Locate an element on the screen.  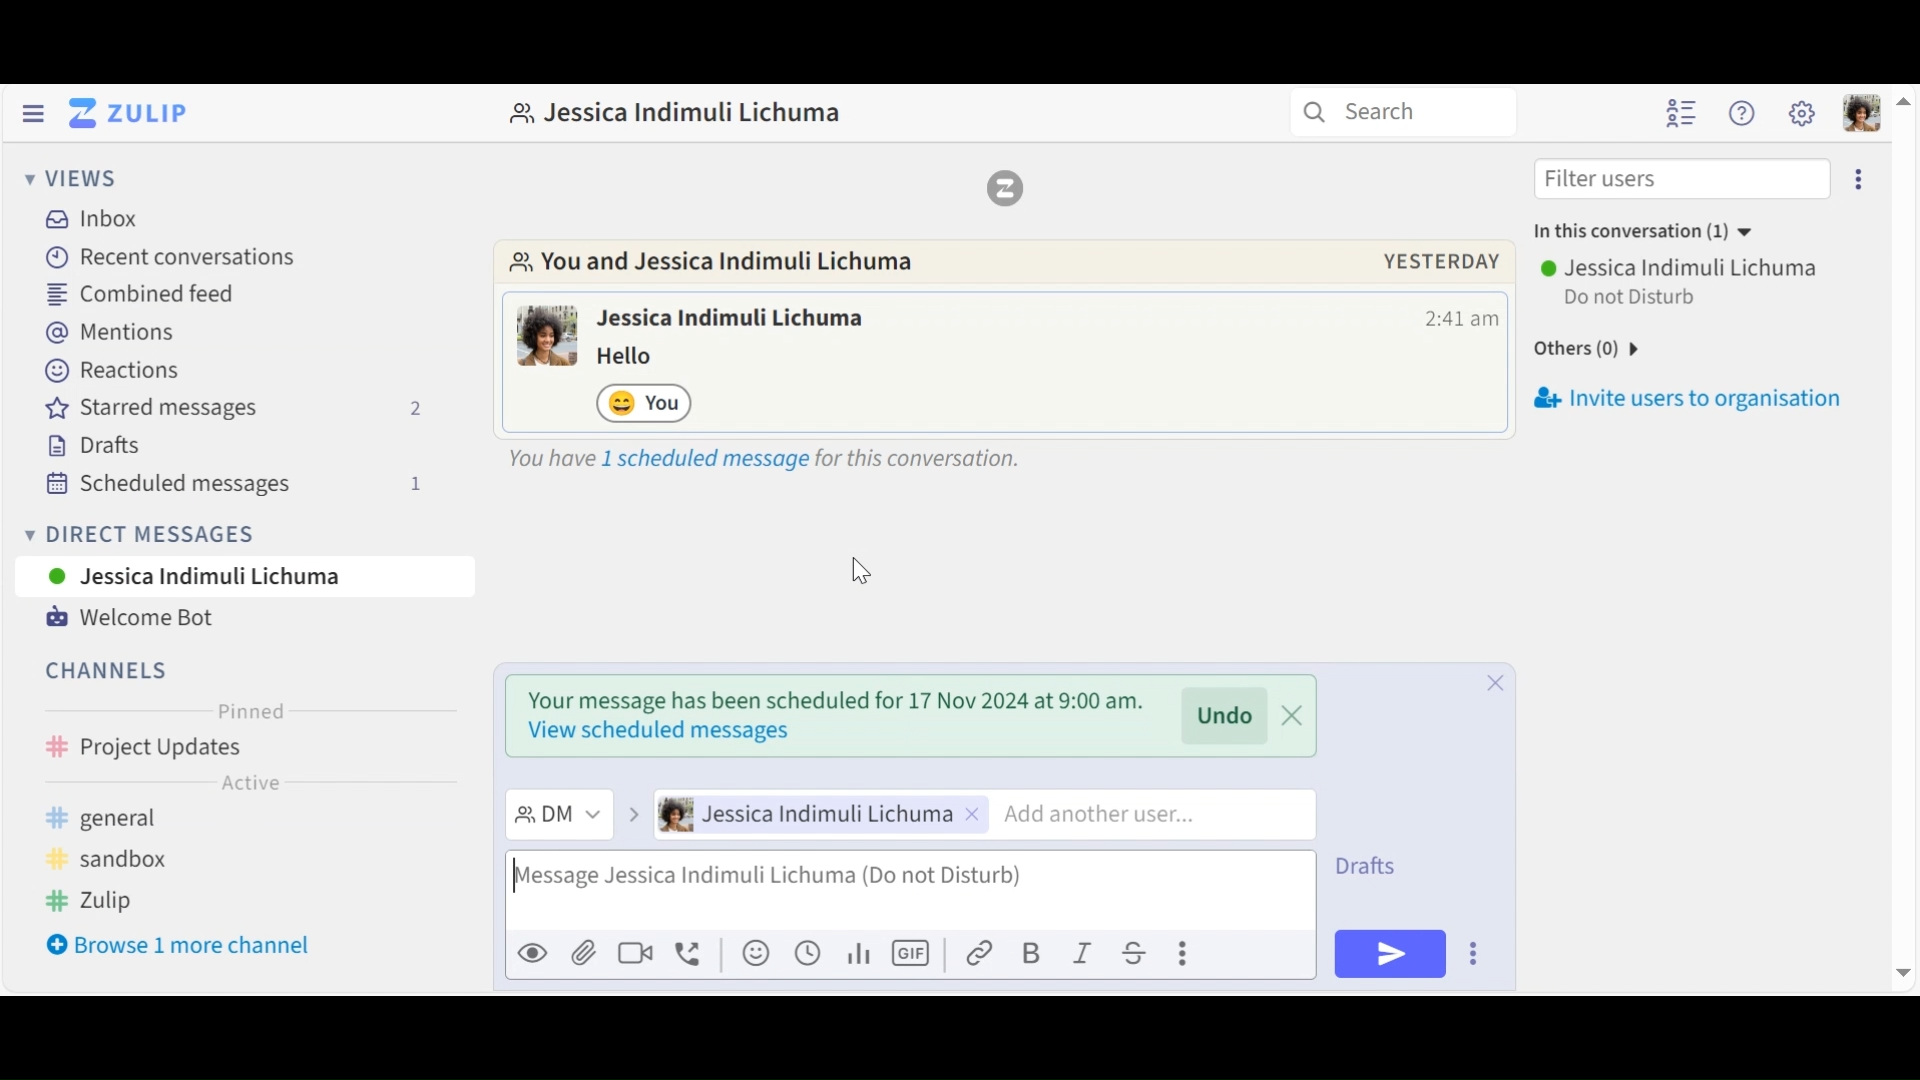
Add global time is located at coordinates (806, 953).